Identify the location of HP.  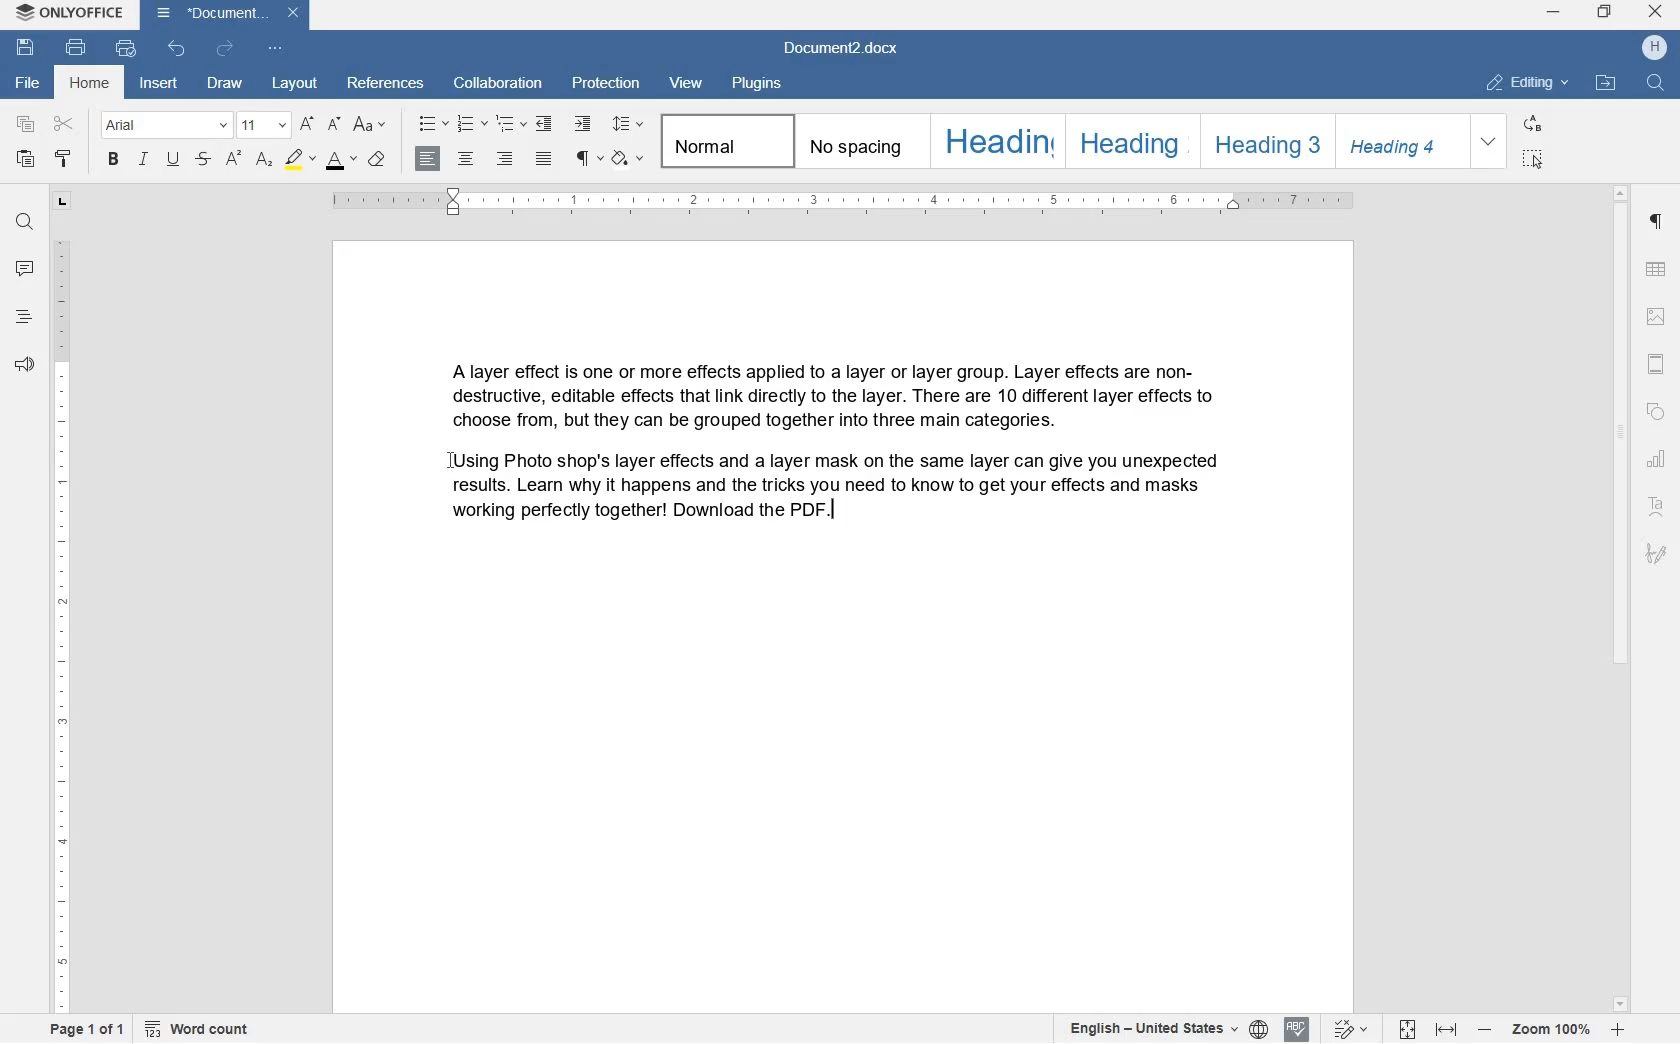
(1654, 50).